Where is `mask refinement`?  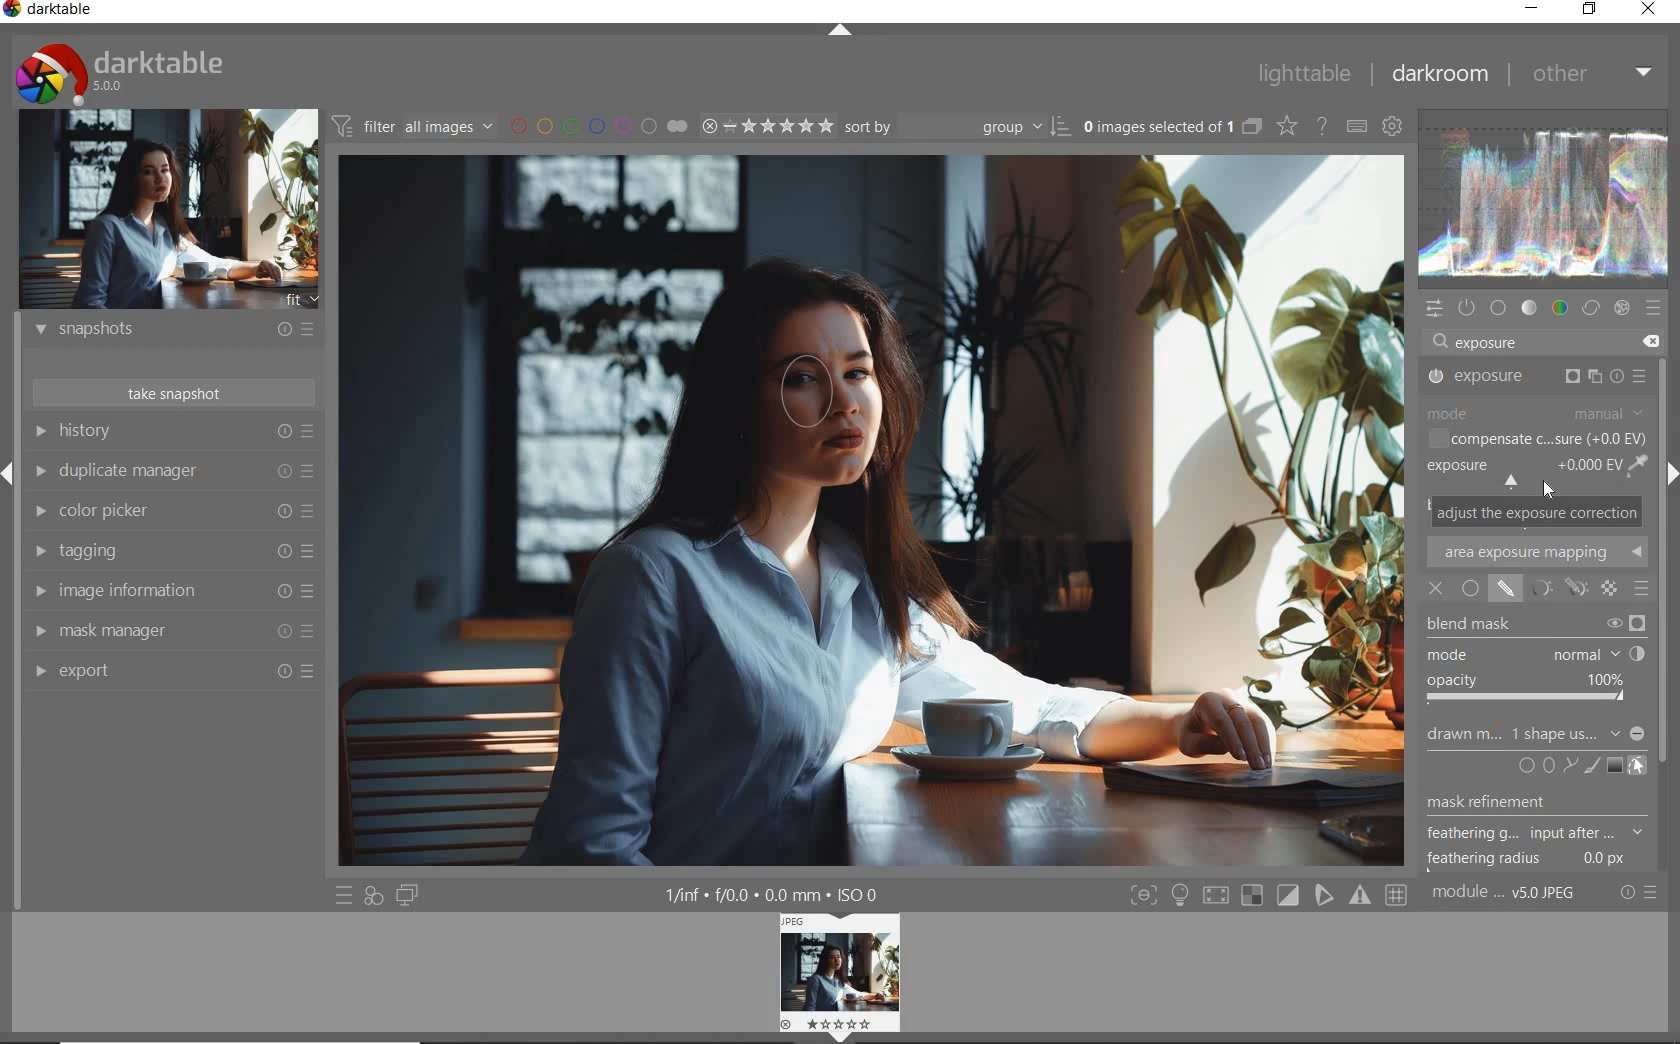
mask refinement is located at coordinates (1526, 803).